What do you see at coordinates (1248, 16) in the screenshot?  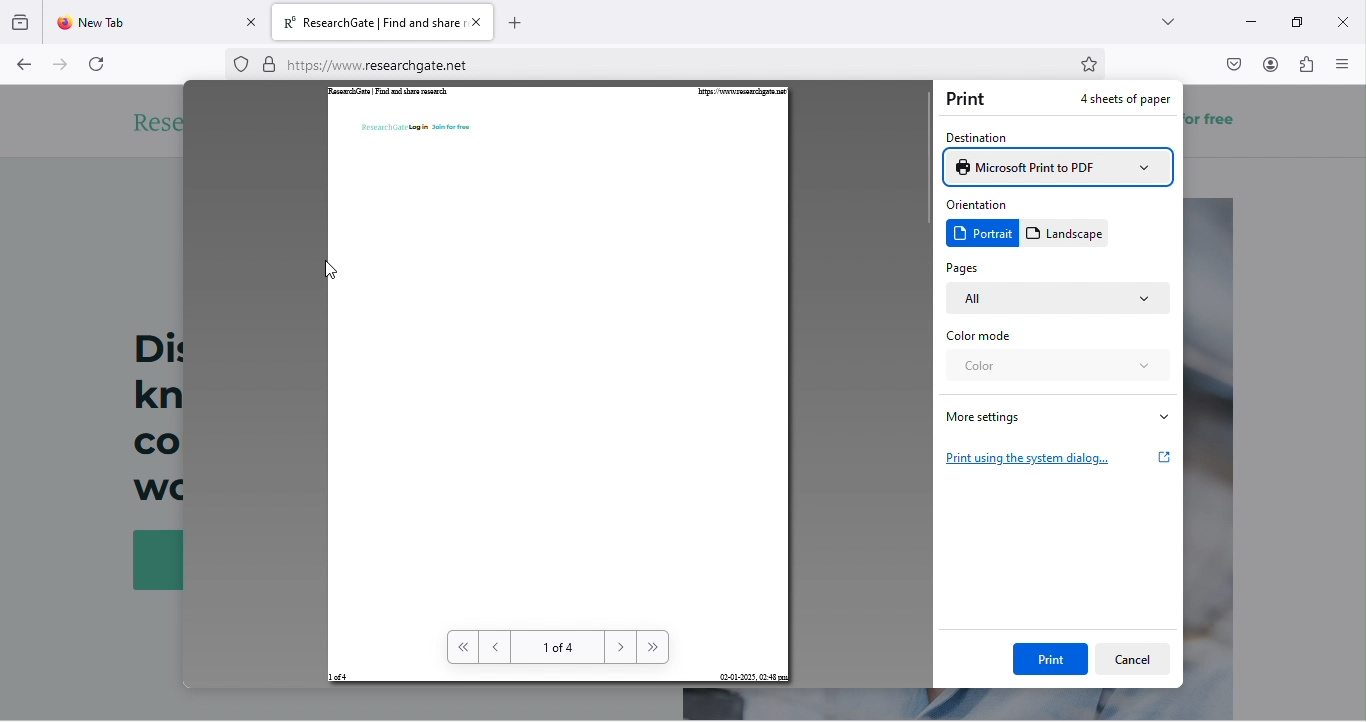 I see `minimize` at bounding box center [1248, 16].